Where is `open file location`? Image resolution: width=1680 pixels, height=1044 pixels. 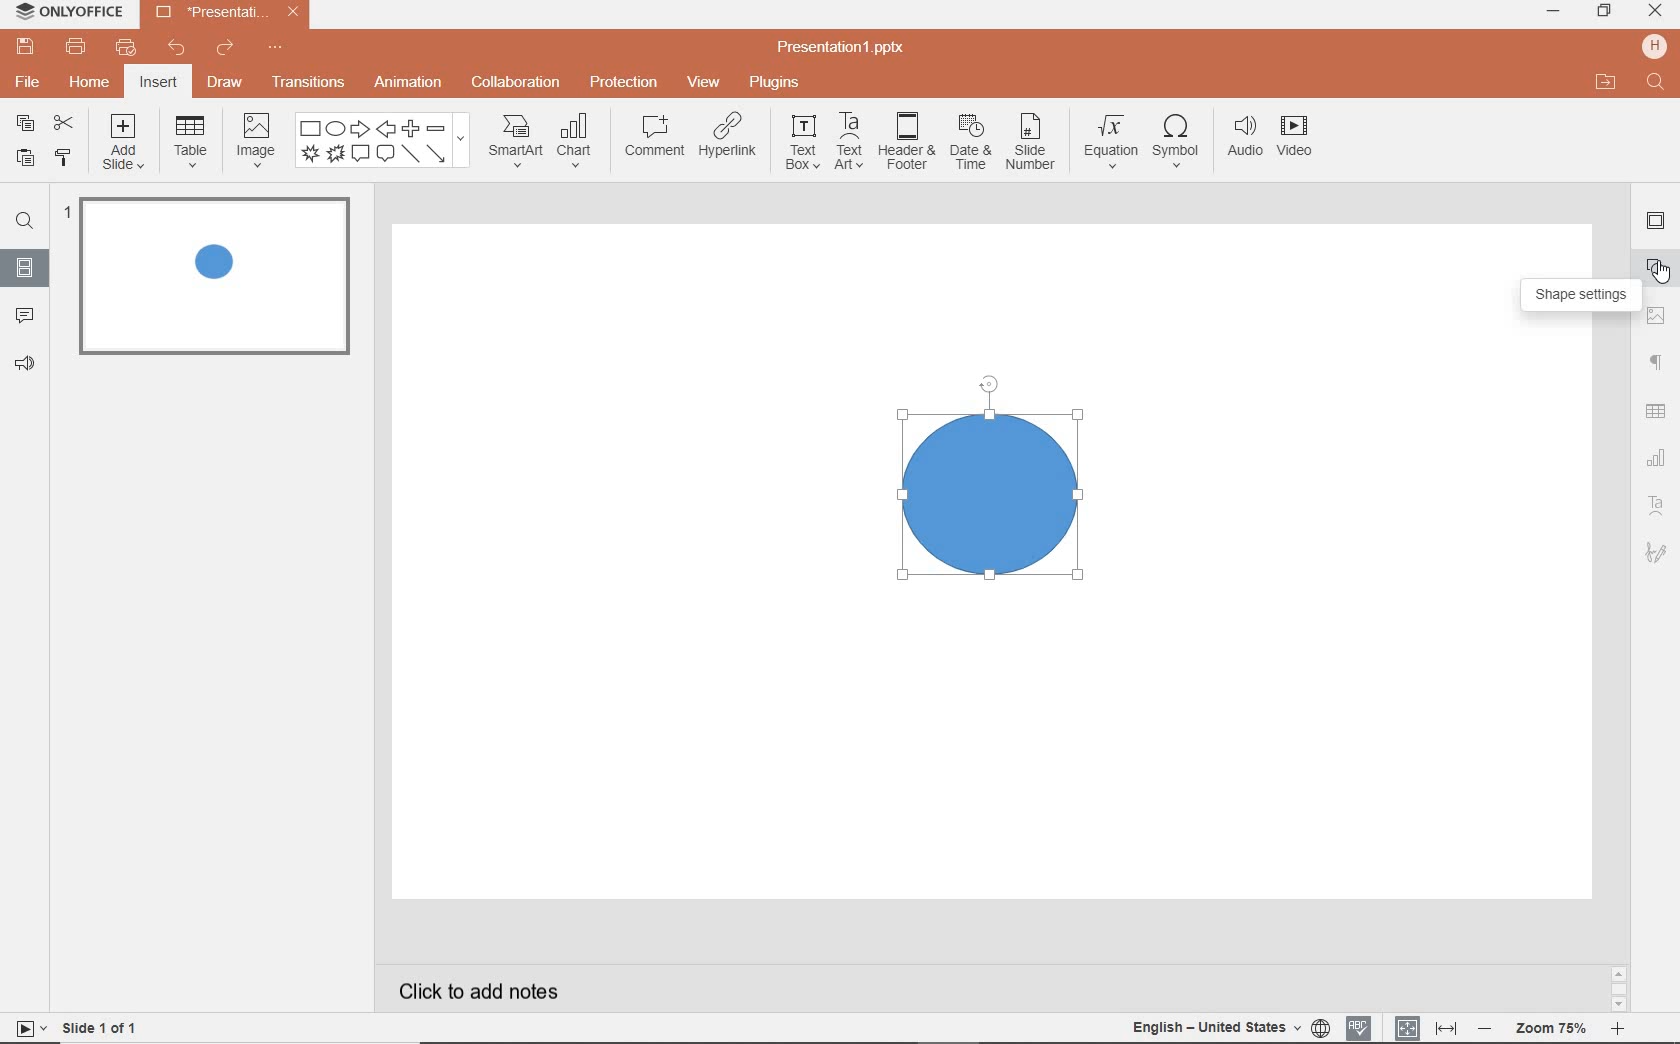
open file location is located at coordinates (1608, 84).